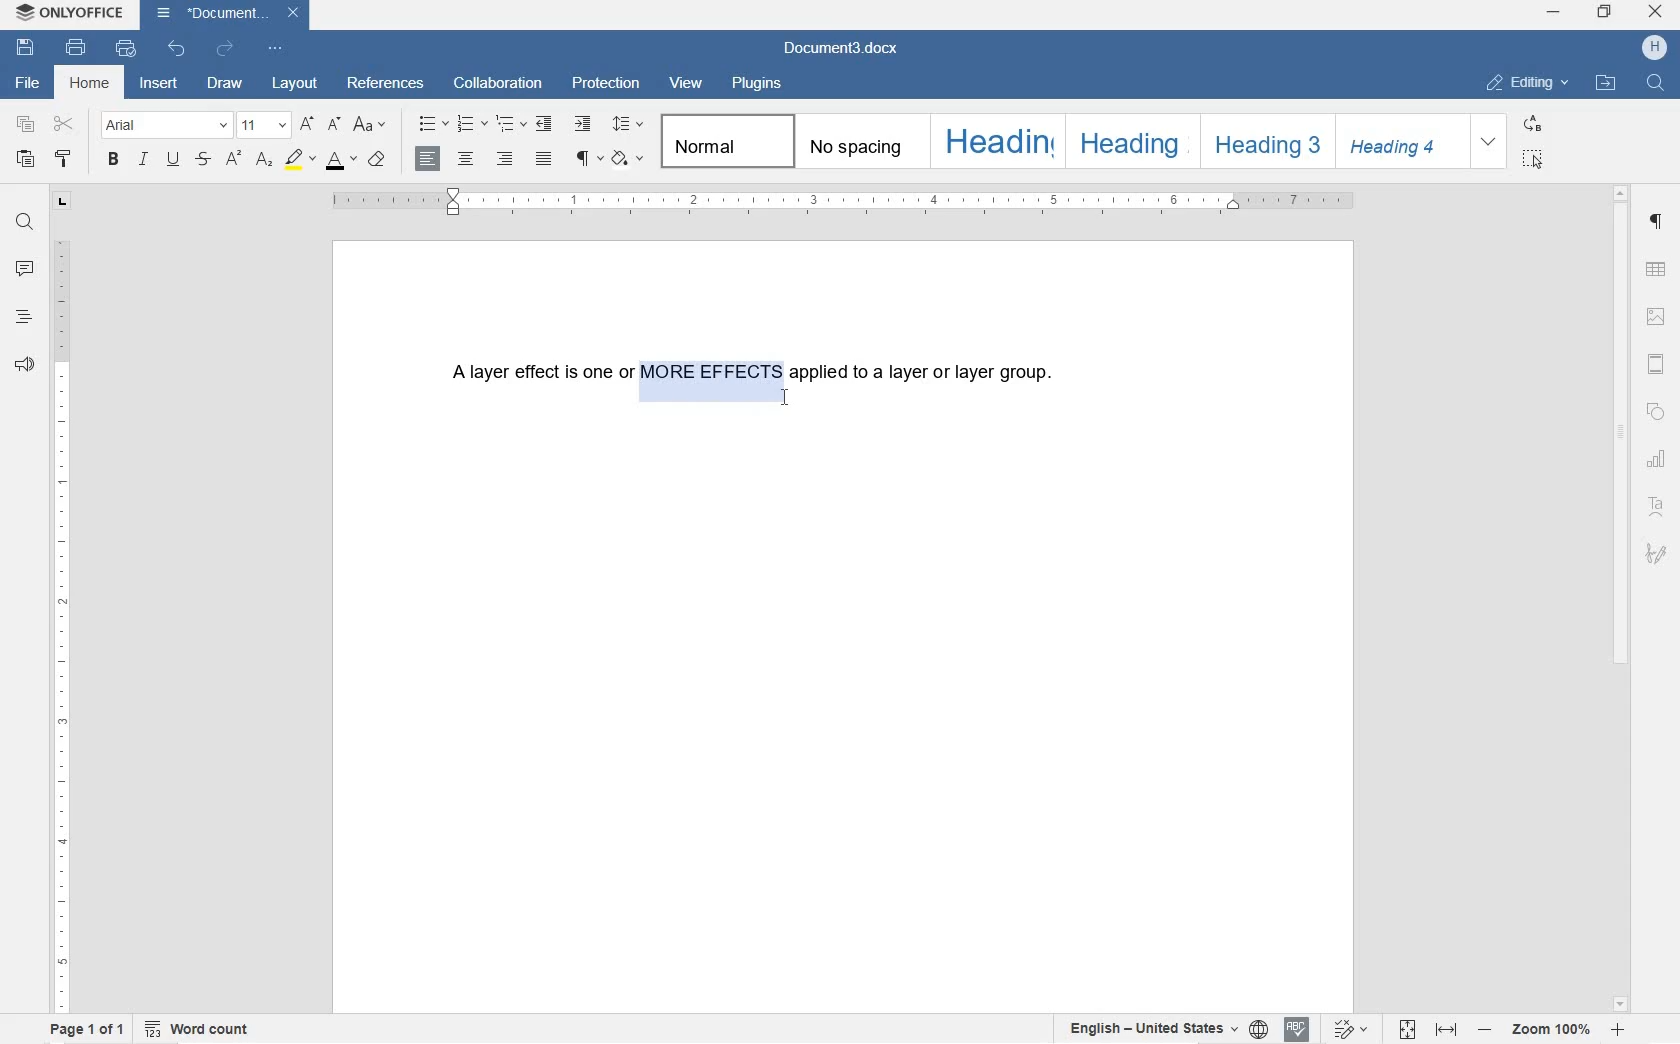 The image size is (1680, 1044). Describe the element at coordinates (165, 124) in the screenshot. I see `FONT NAME` at that location.